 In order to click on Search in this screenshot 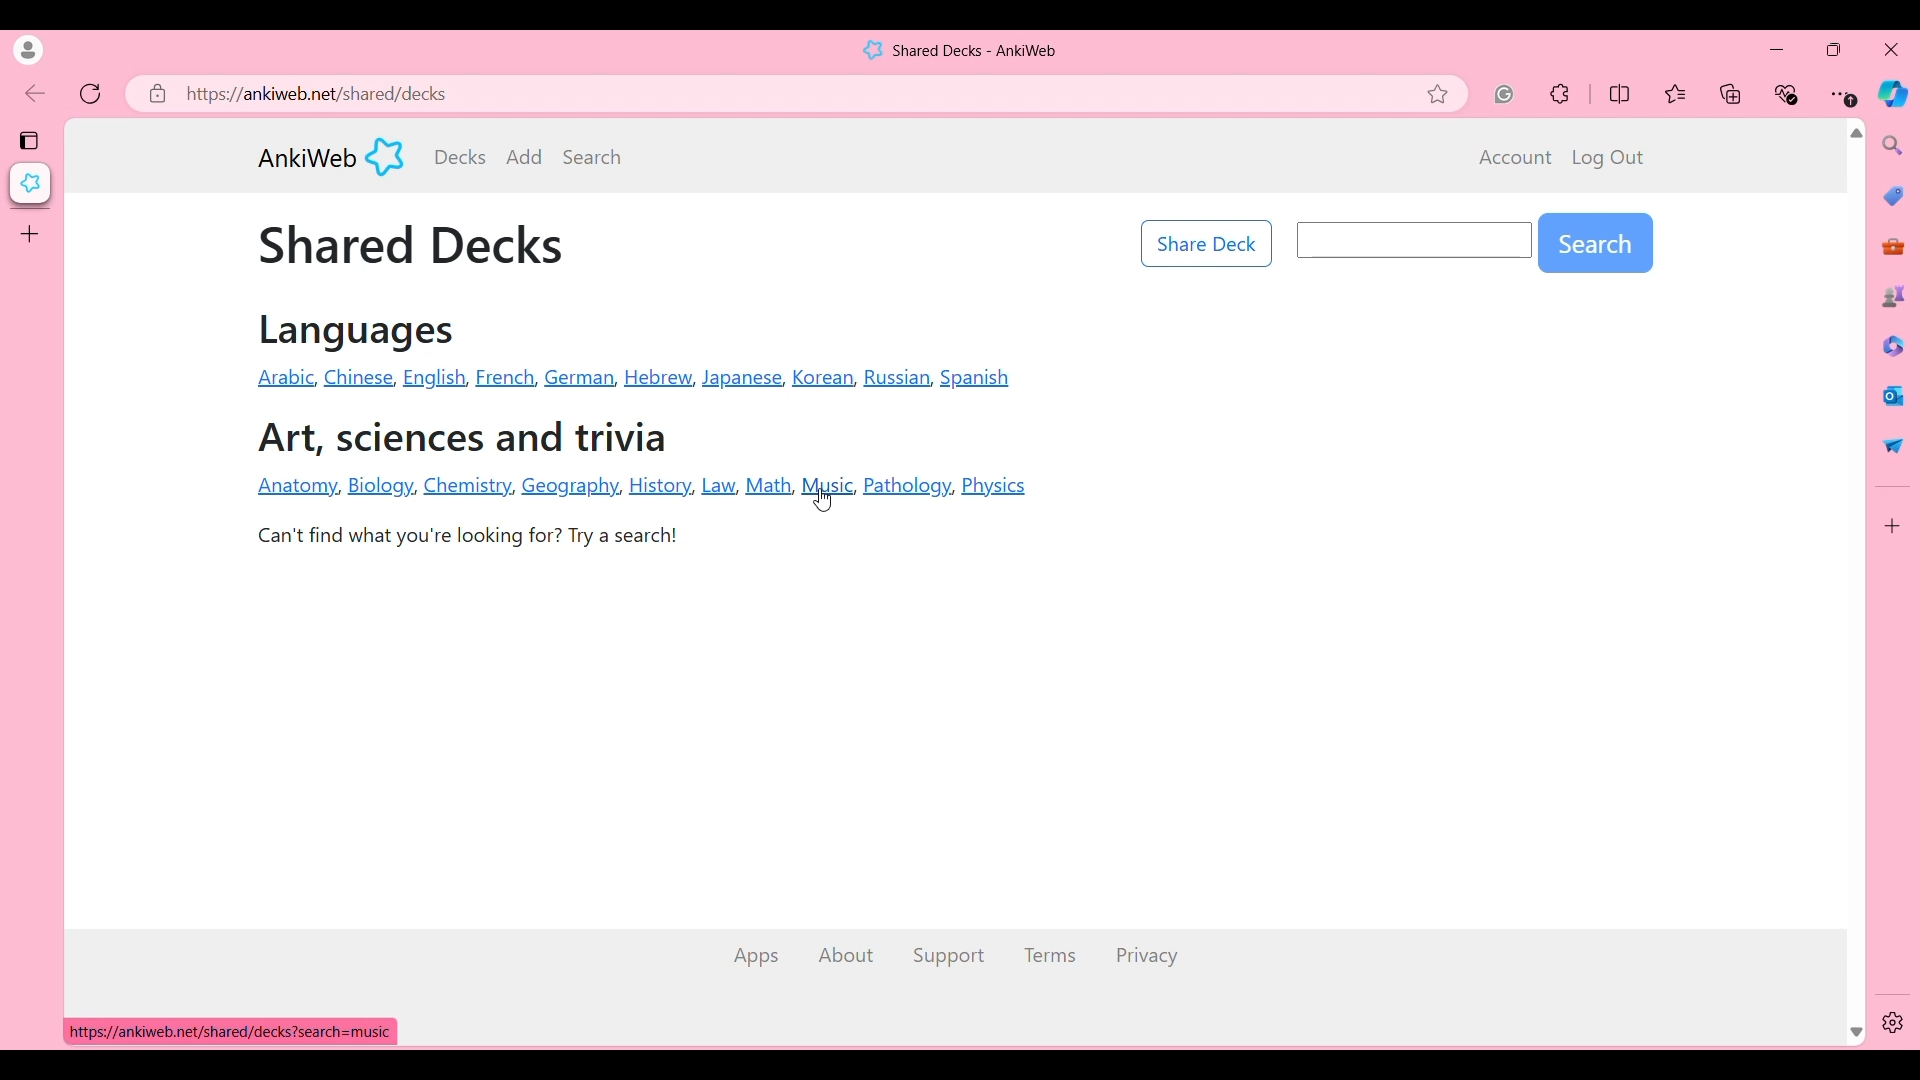, I will do `click(1894, 145)`.